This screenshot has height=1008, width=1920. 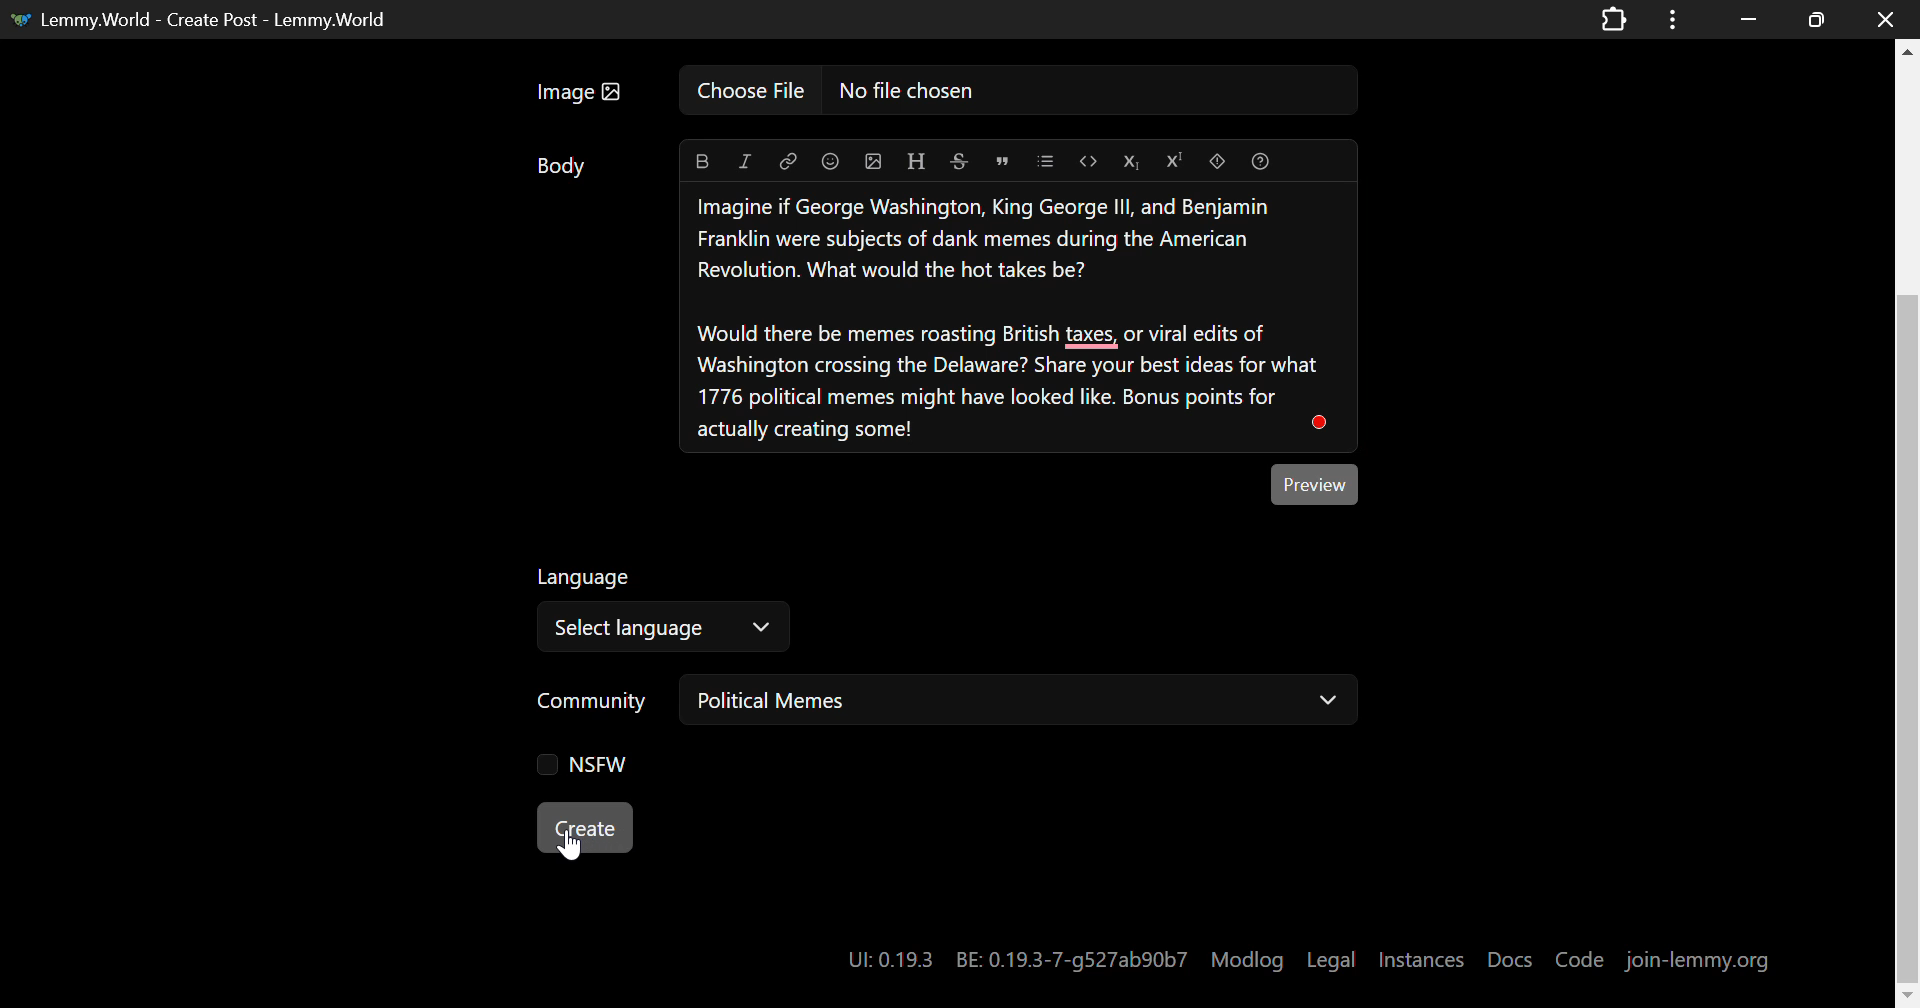 What do you see at coordinates (788, 163) in the screenshot?
I see `Link` at bounding box center [788, 163].